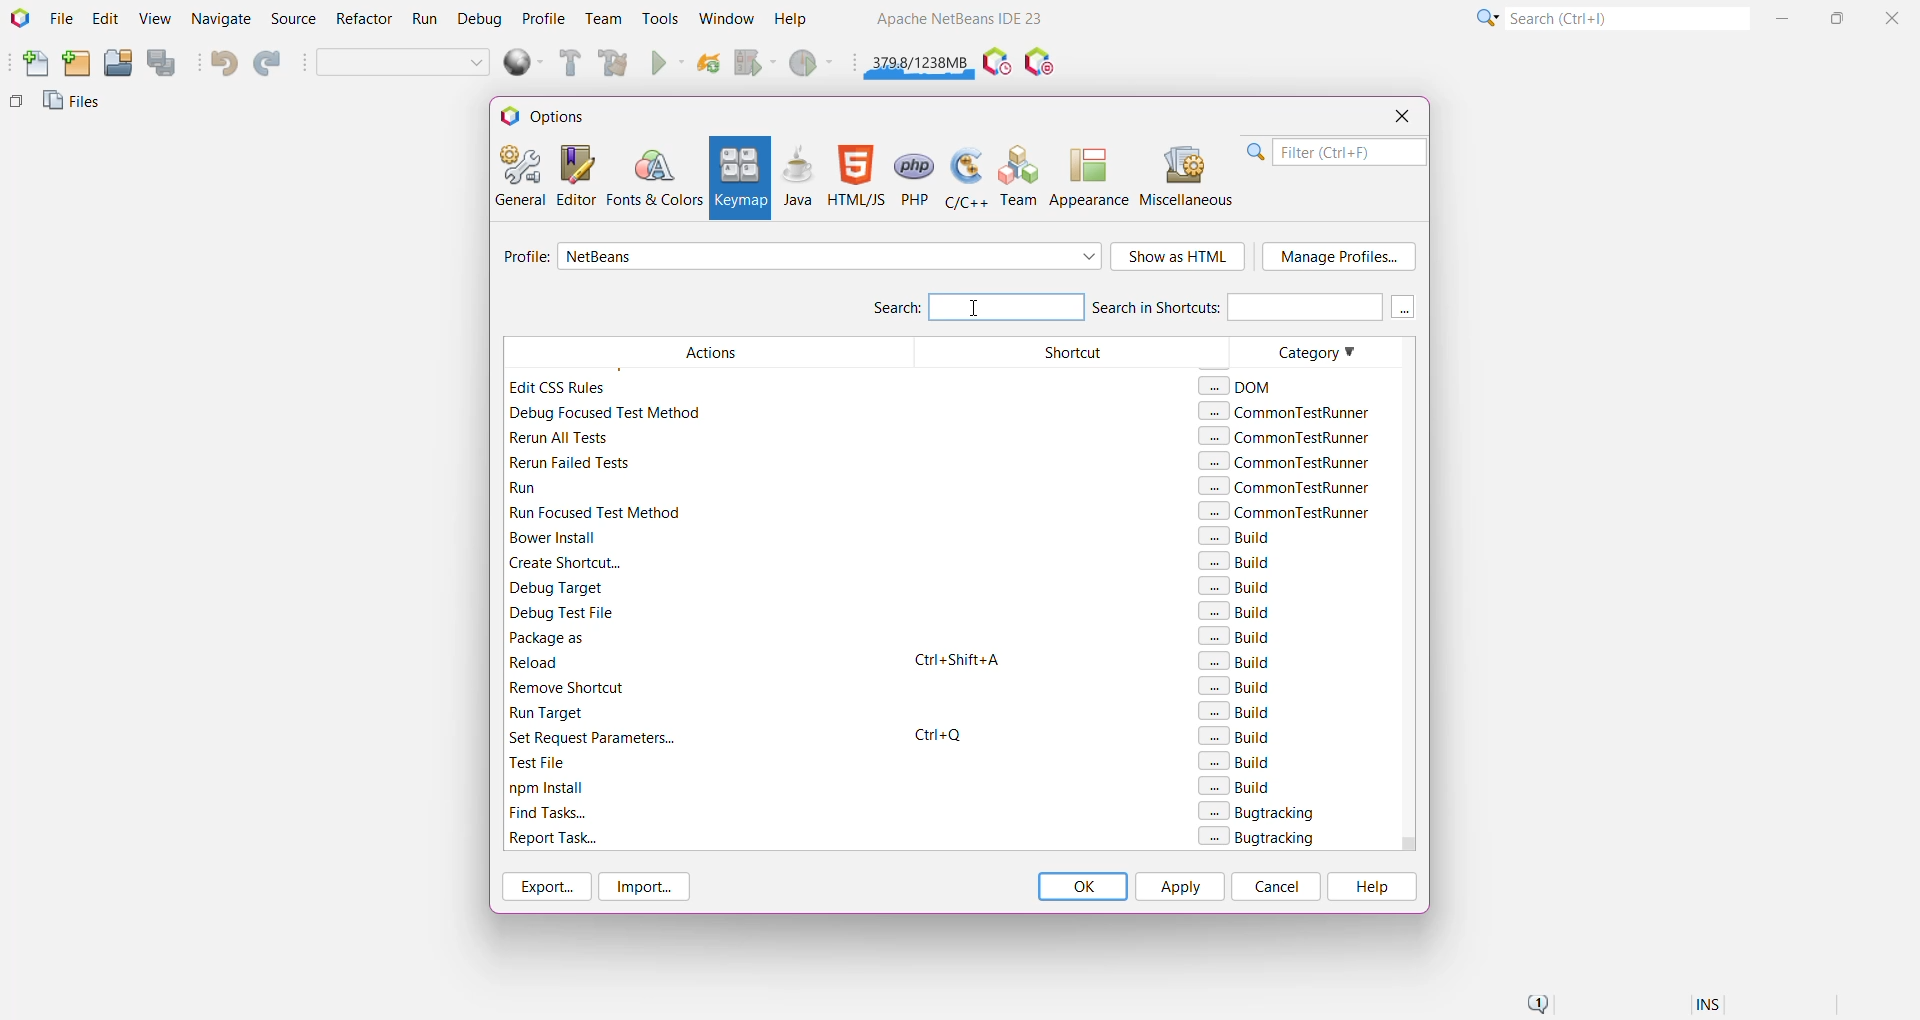 The width and height of the screenshot is (1920, 1020). What do you see at coordinates (726, 18) in the screenshot?
I see `Window` at bounding box center [726, 18].